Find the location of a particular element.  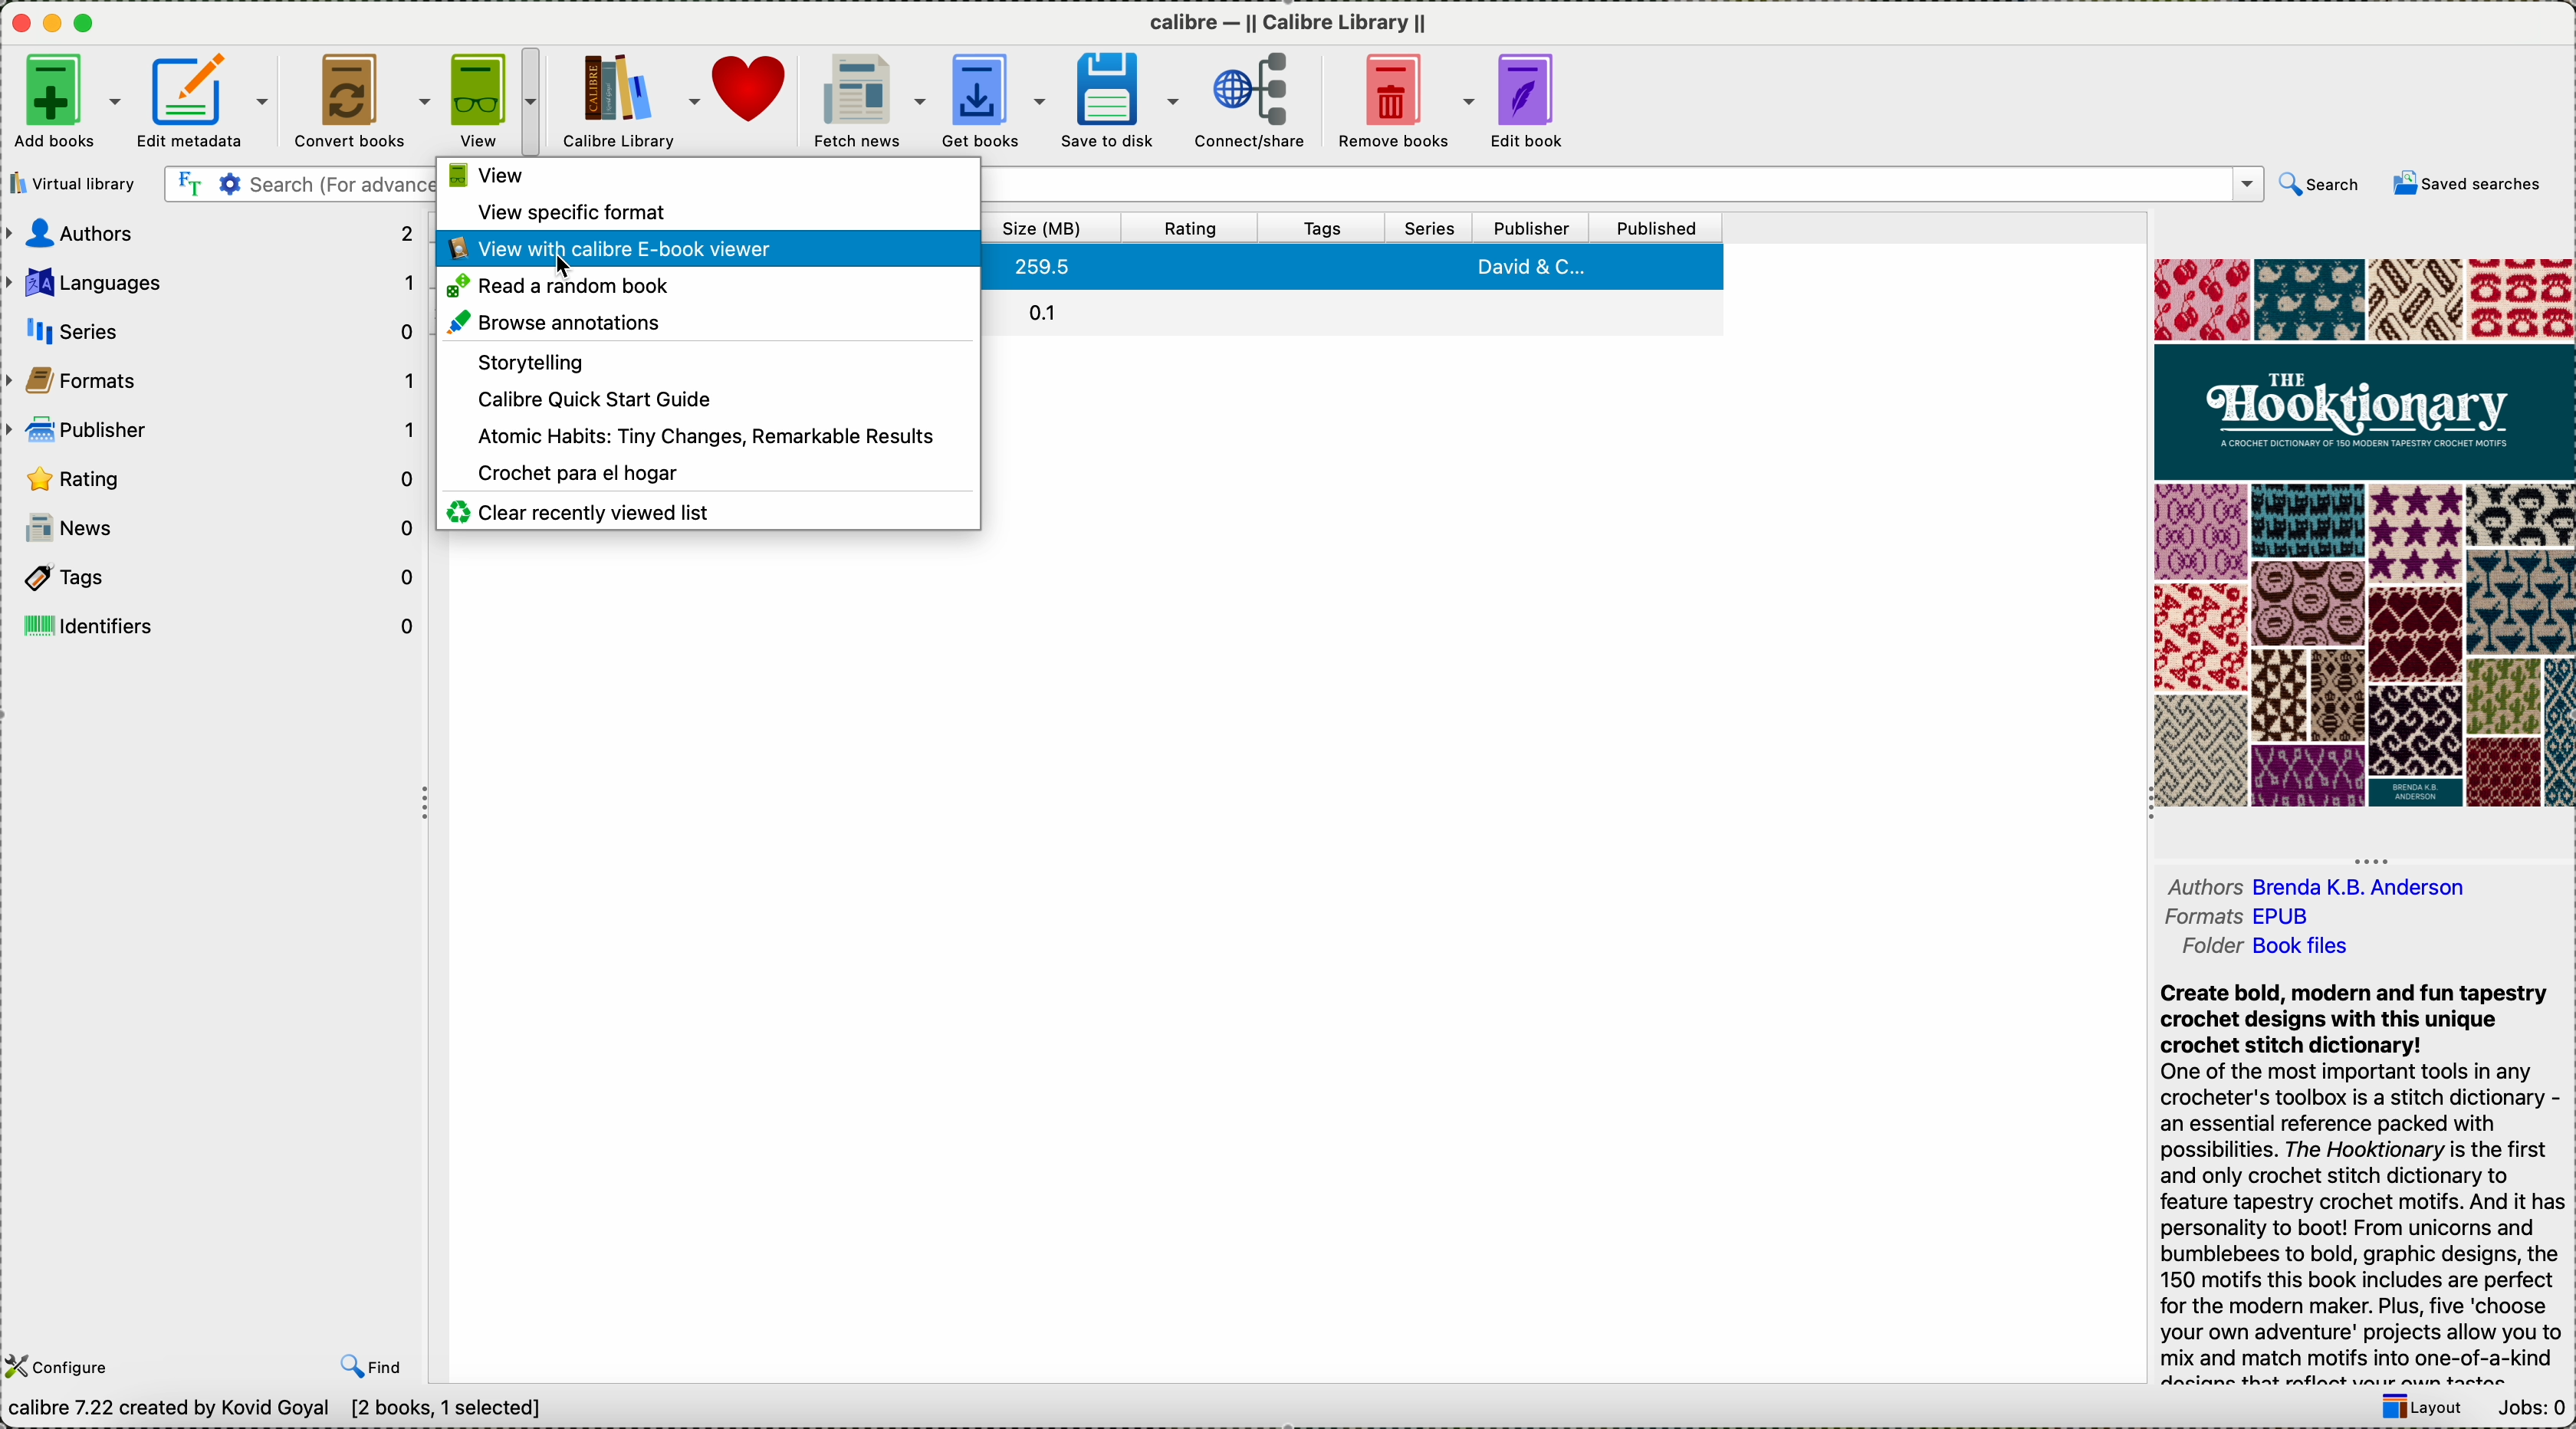

convert books is located at coordinates (357, 99).